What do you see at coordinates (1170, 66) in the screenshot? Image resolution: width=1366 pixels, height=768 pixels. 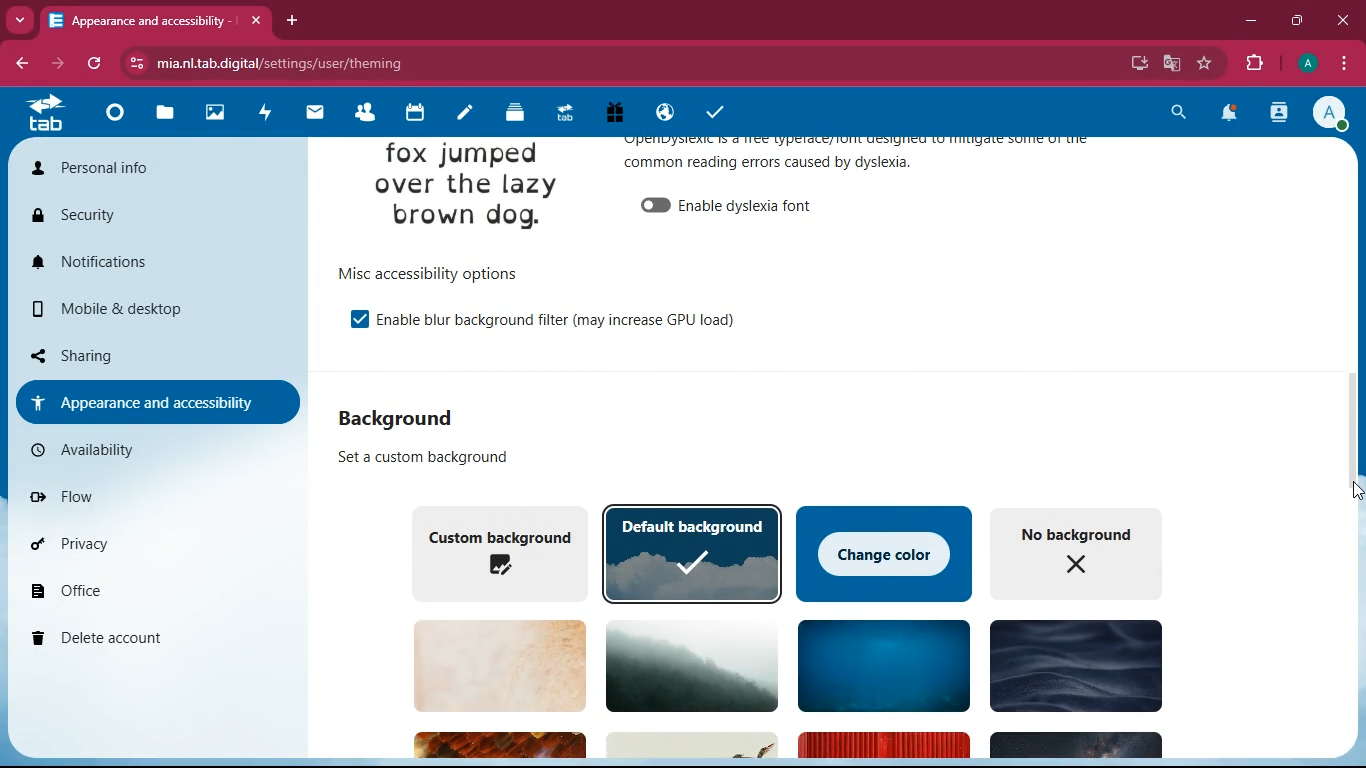 I see `google translate` at bounding box center [1170, 66].